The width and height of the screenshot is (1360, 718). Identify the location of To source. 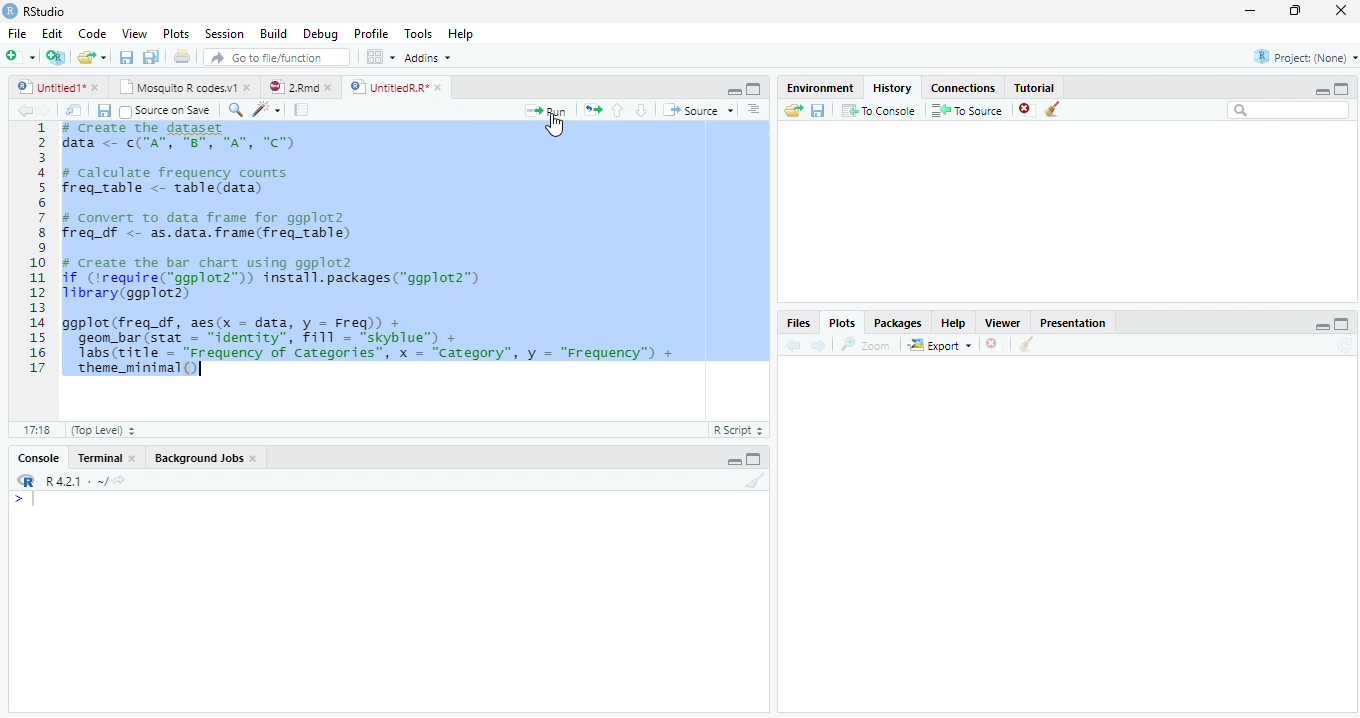
(969, 110).